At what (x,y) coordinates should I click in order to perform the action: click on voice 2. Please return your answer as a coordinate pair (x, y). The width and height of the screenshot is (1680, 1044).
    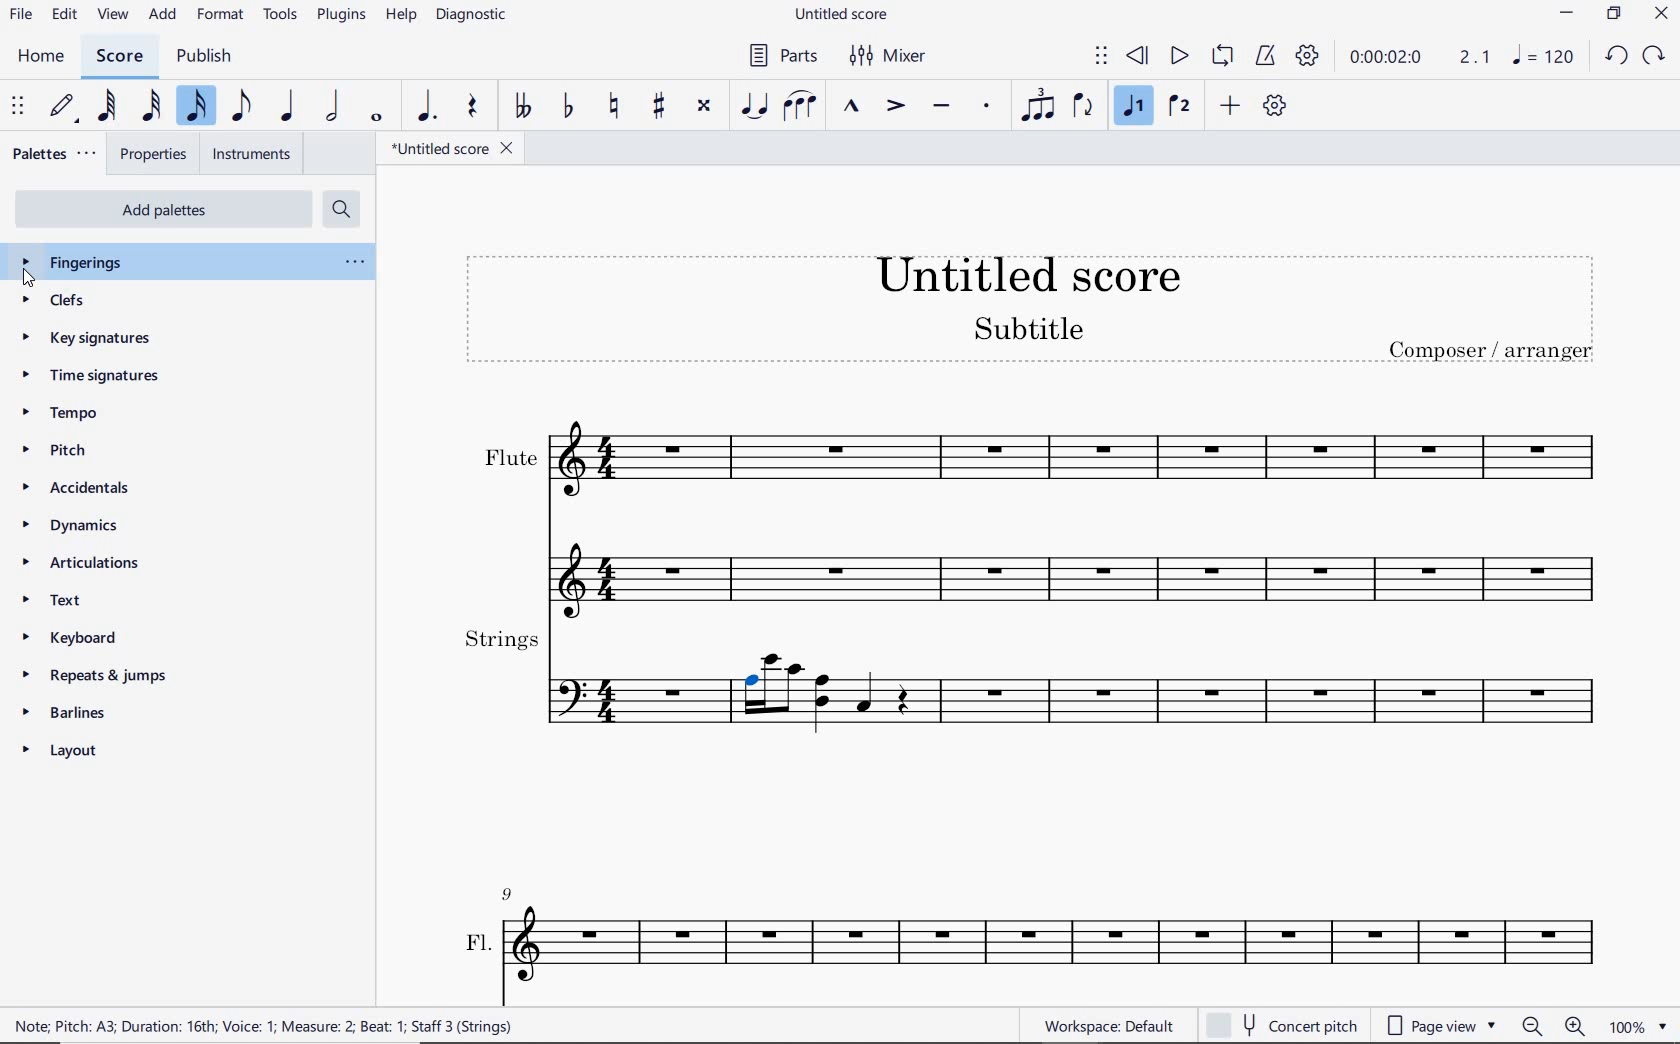
    Looking at the image, I should click on (1178, 106).